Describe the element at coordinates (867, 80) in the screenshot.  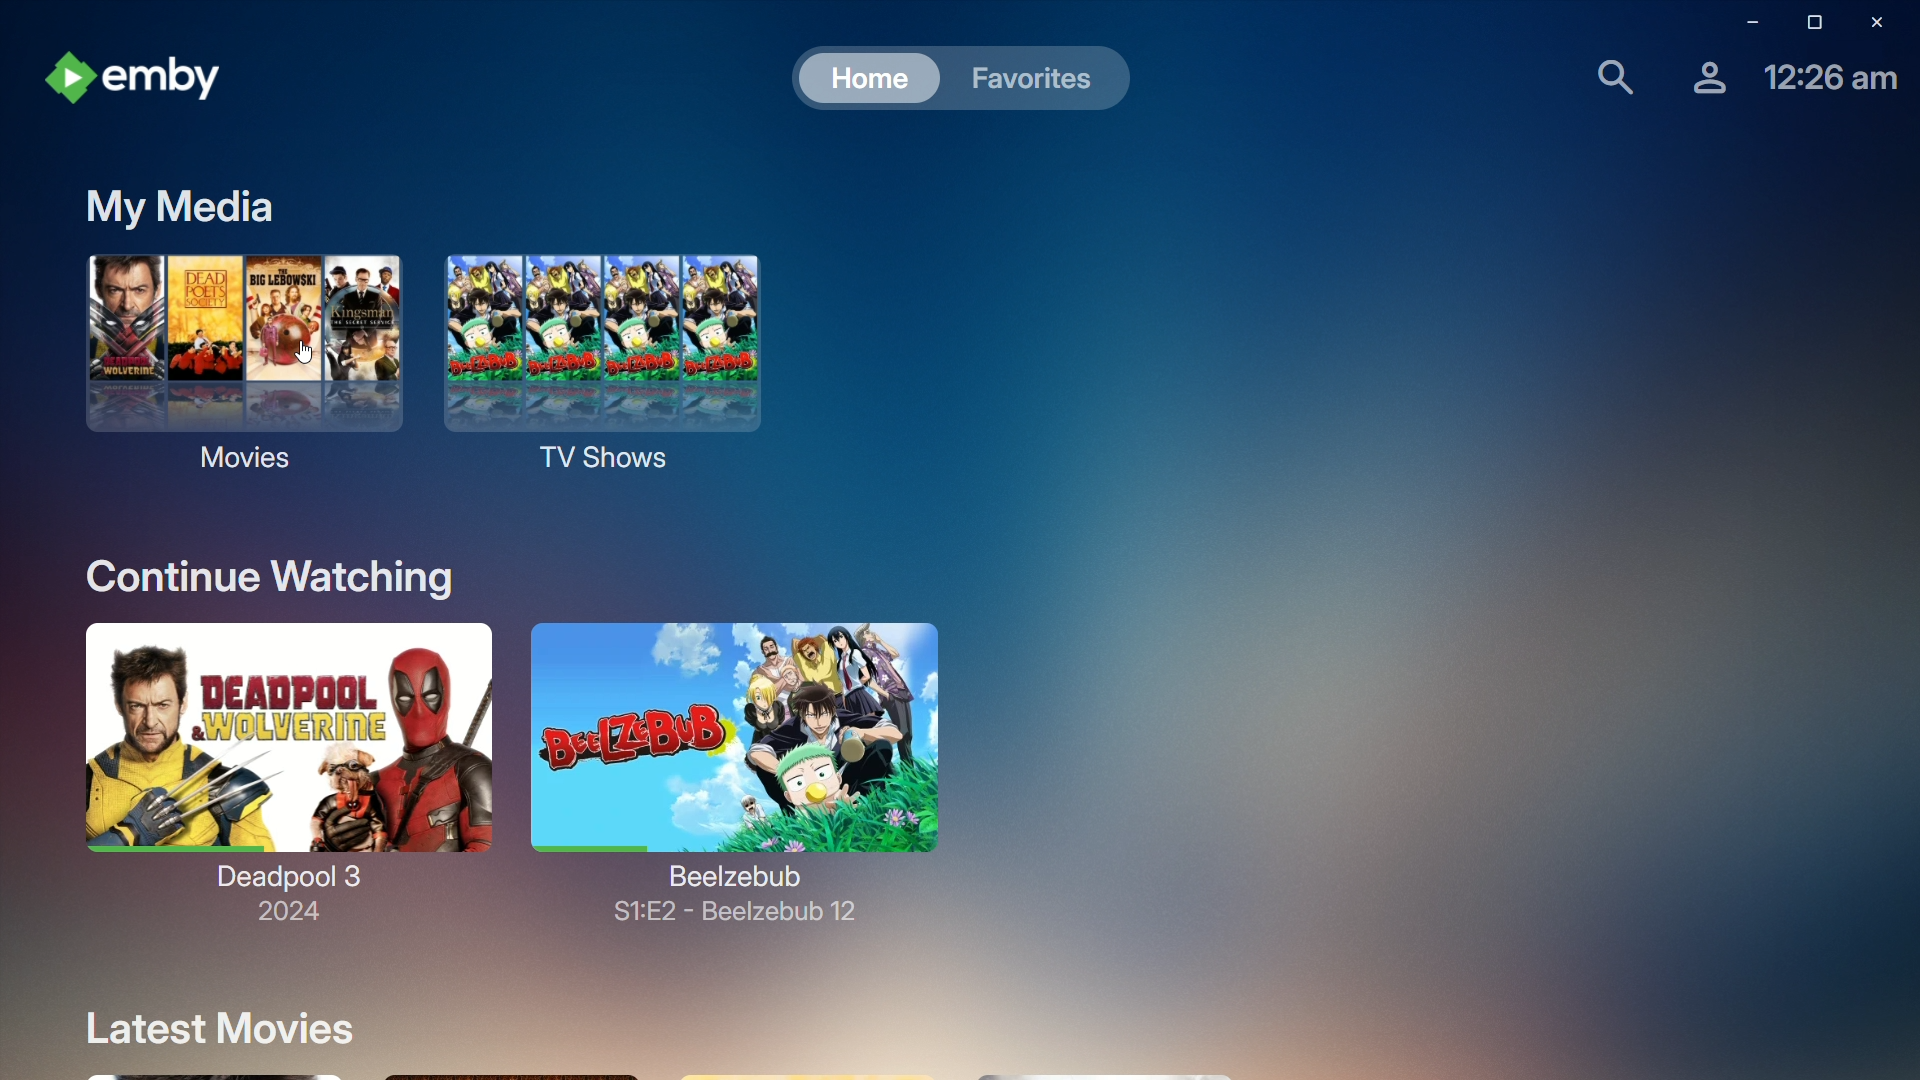
I see `Home` at that location.